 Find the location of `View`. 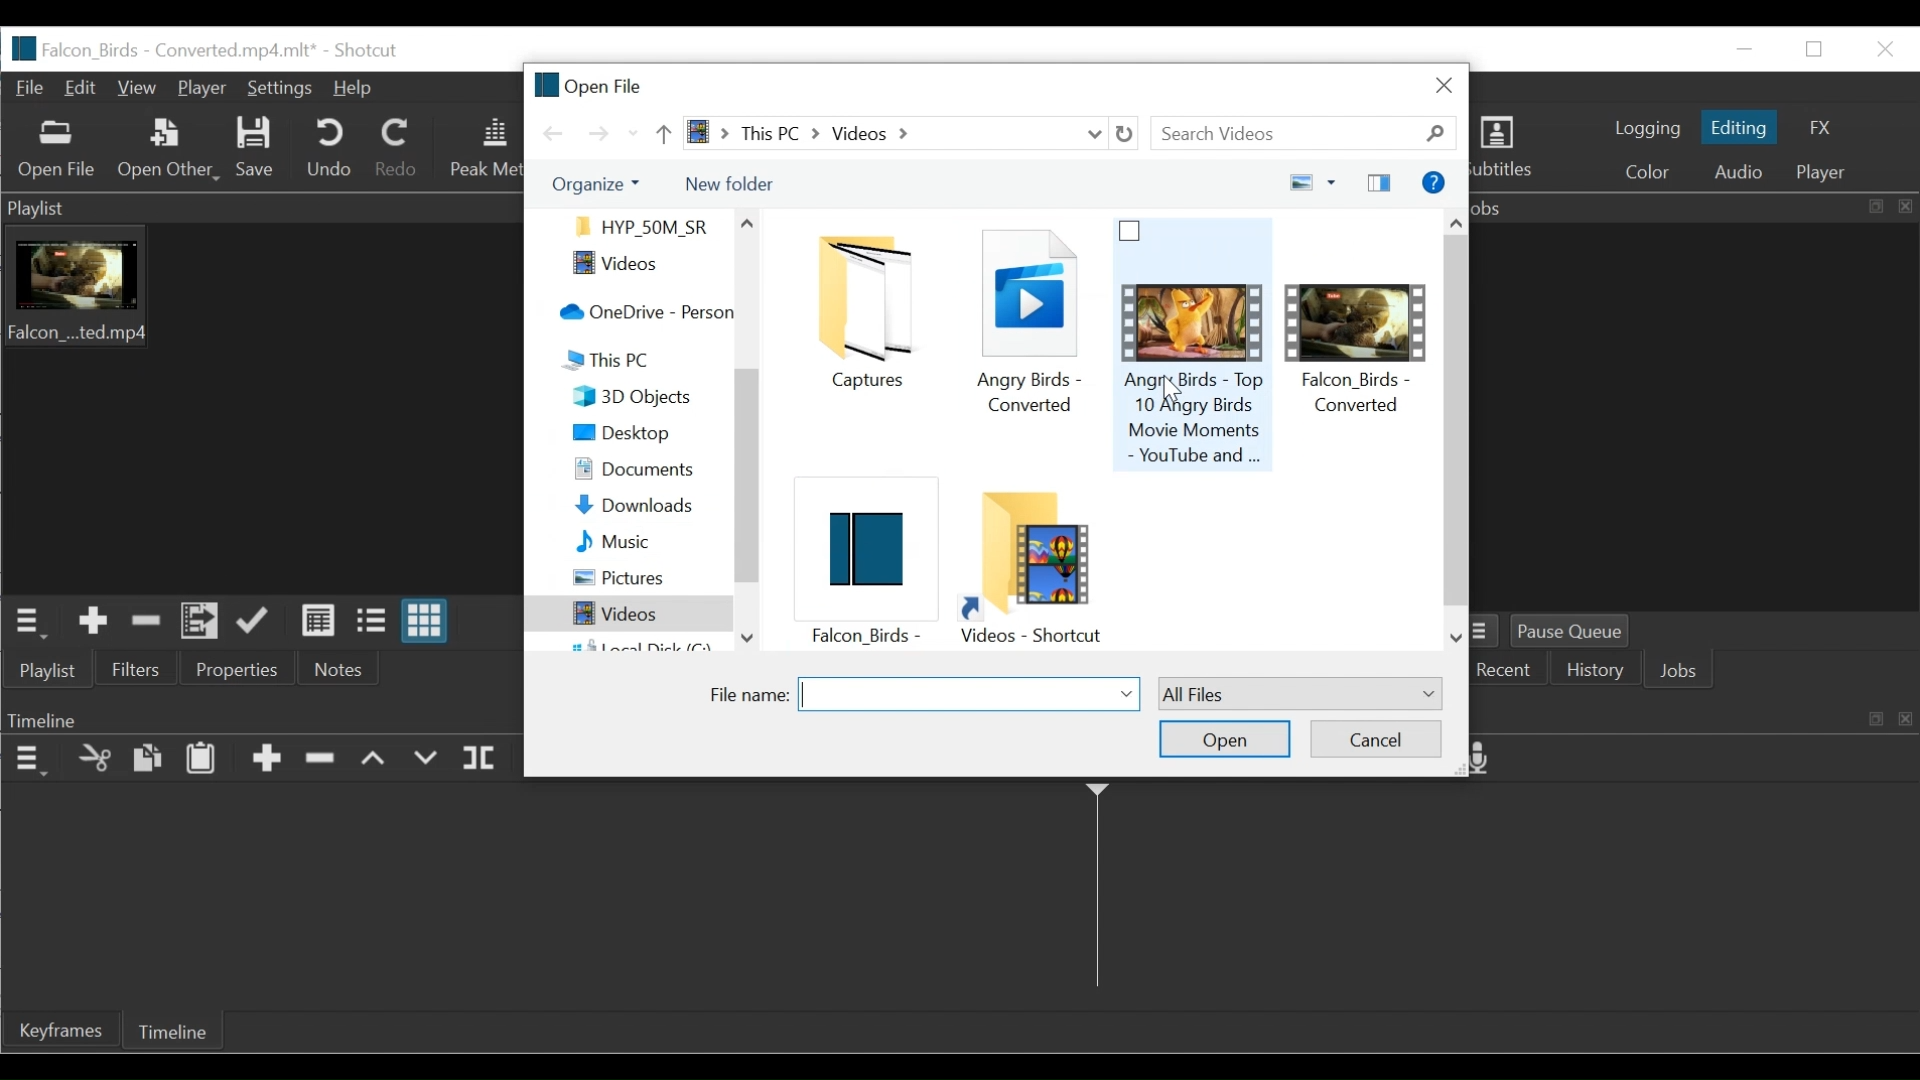

View is located at coordinates (140, 88).